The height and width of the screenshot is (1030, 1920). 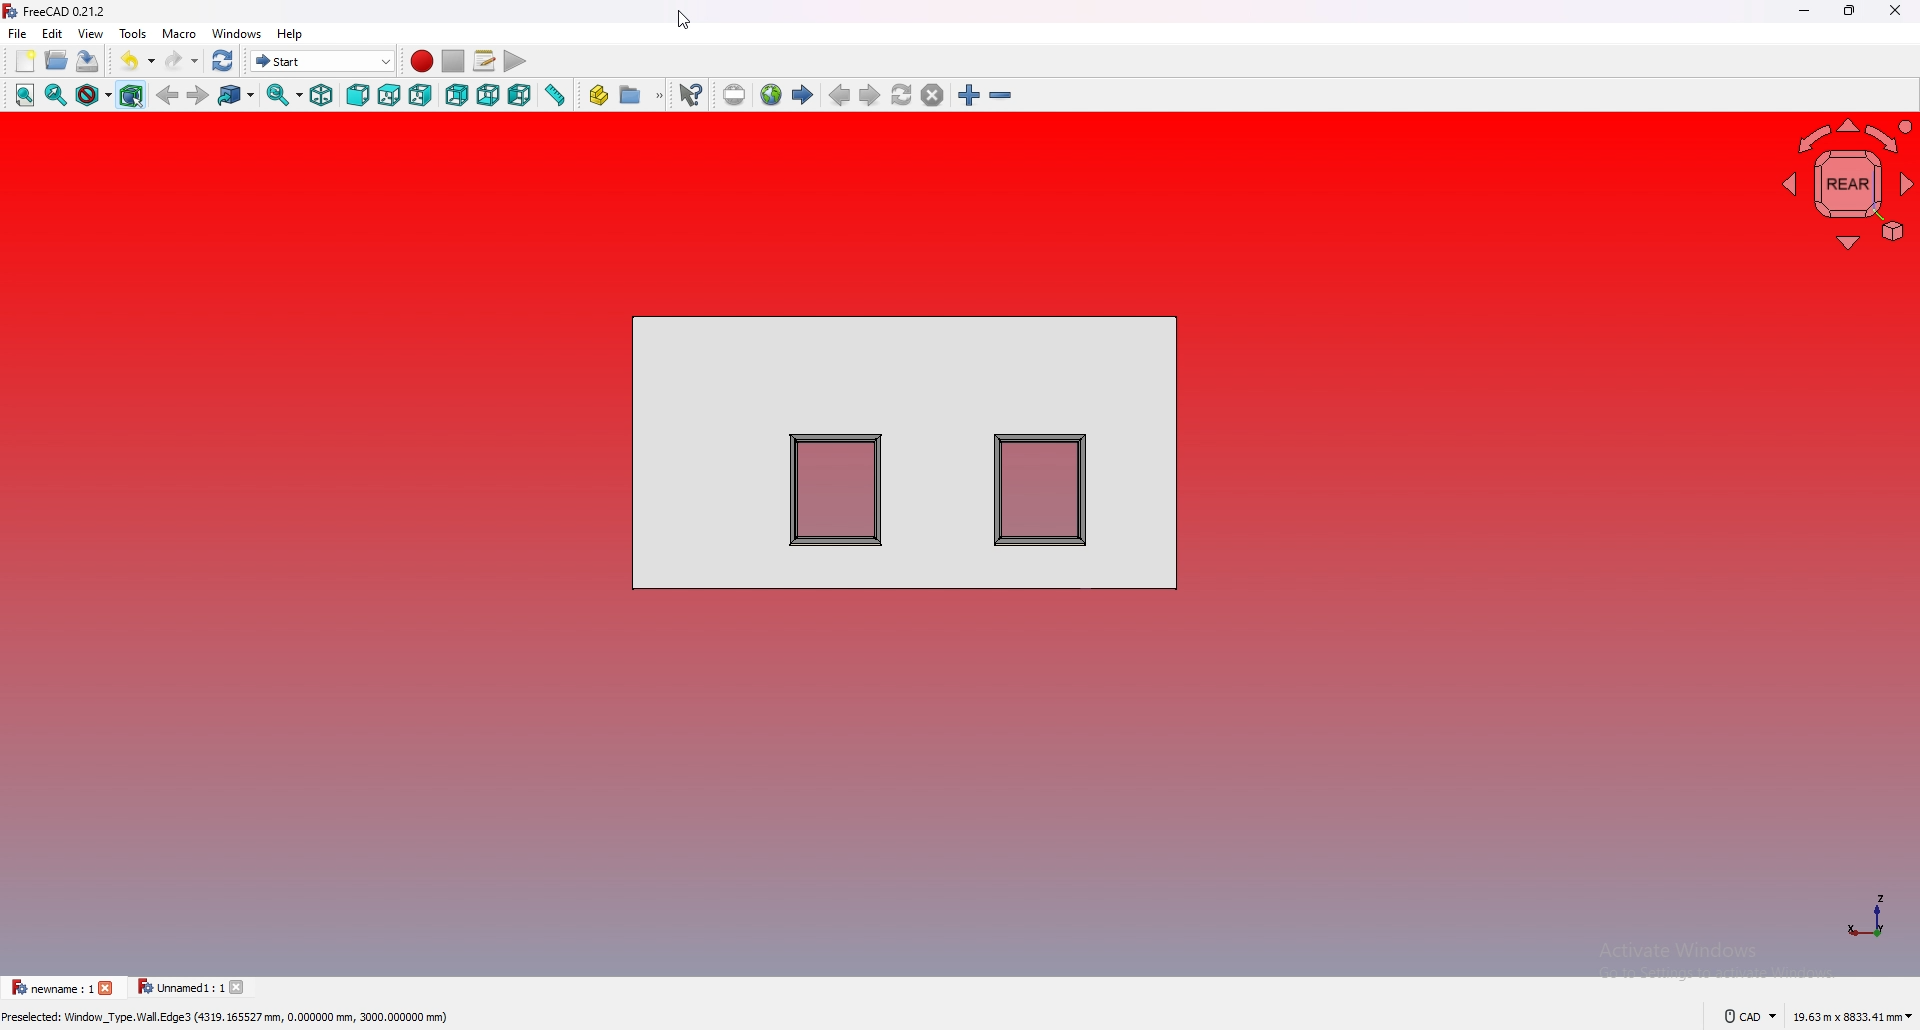 I want to click on what's that, so click(x=690, y=95).